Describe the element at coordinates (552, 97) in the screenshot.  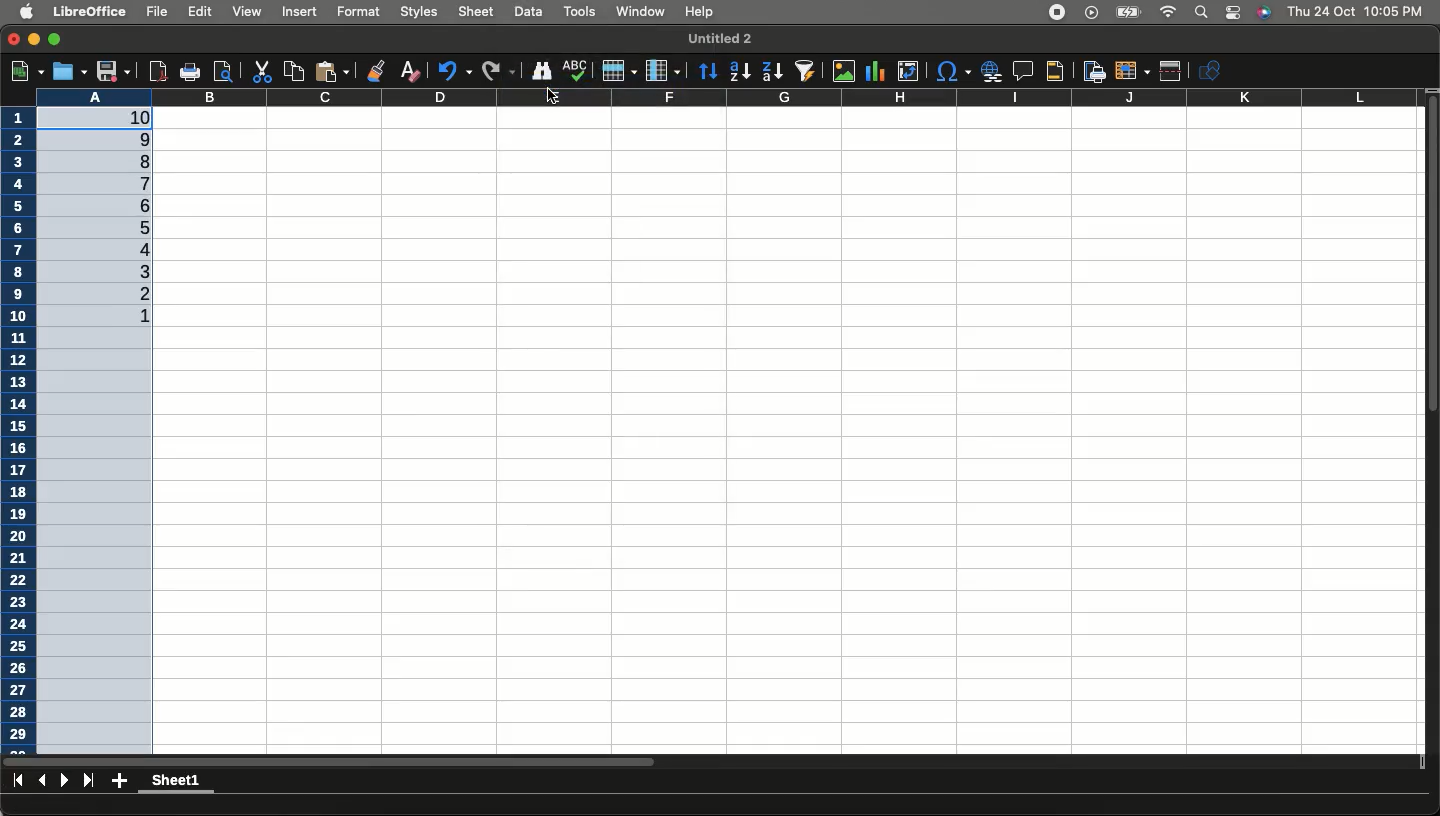
I see `cursor` at that location.